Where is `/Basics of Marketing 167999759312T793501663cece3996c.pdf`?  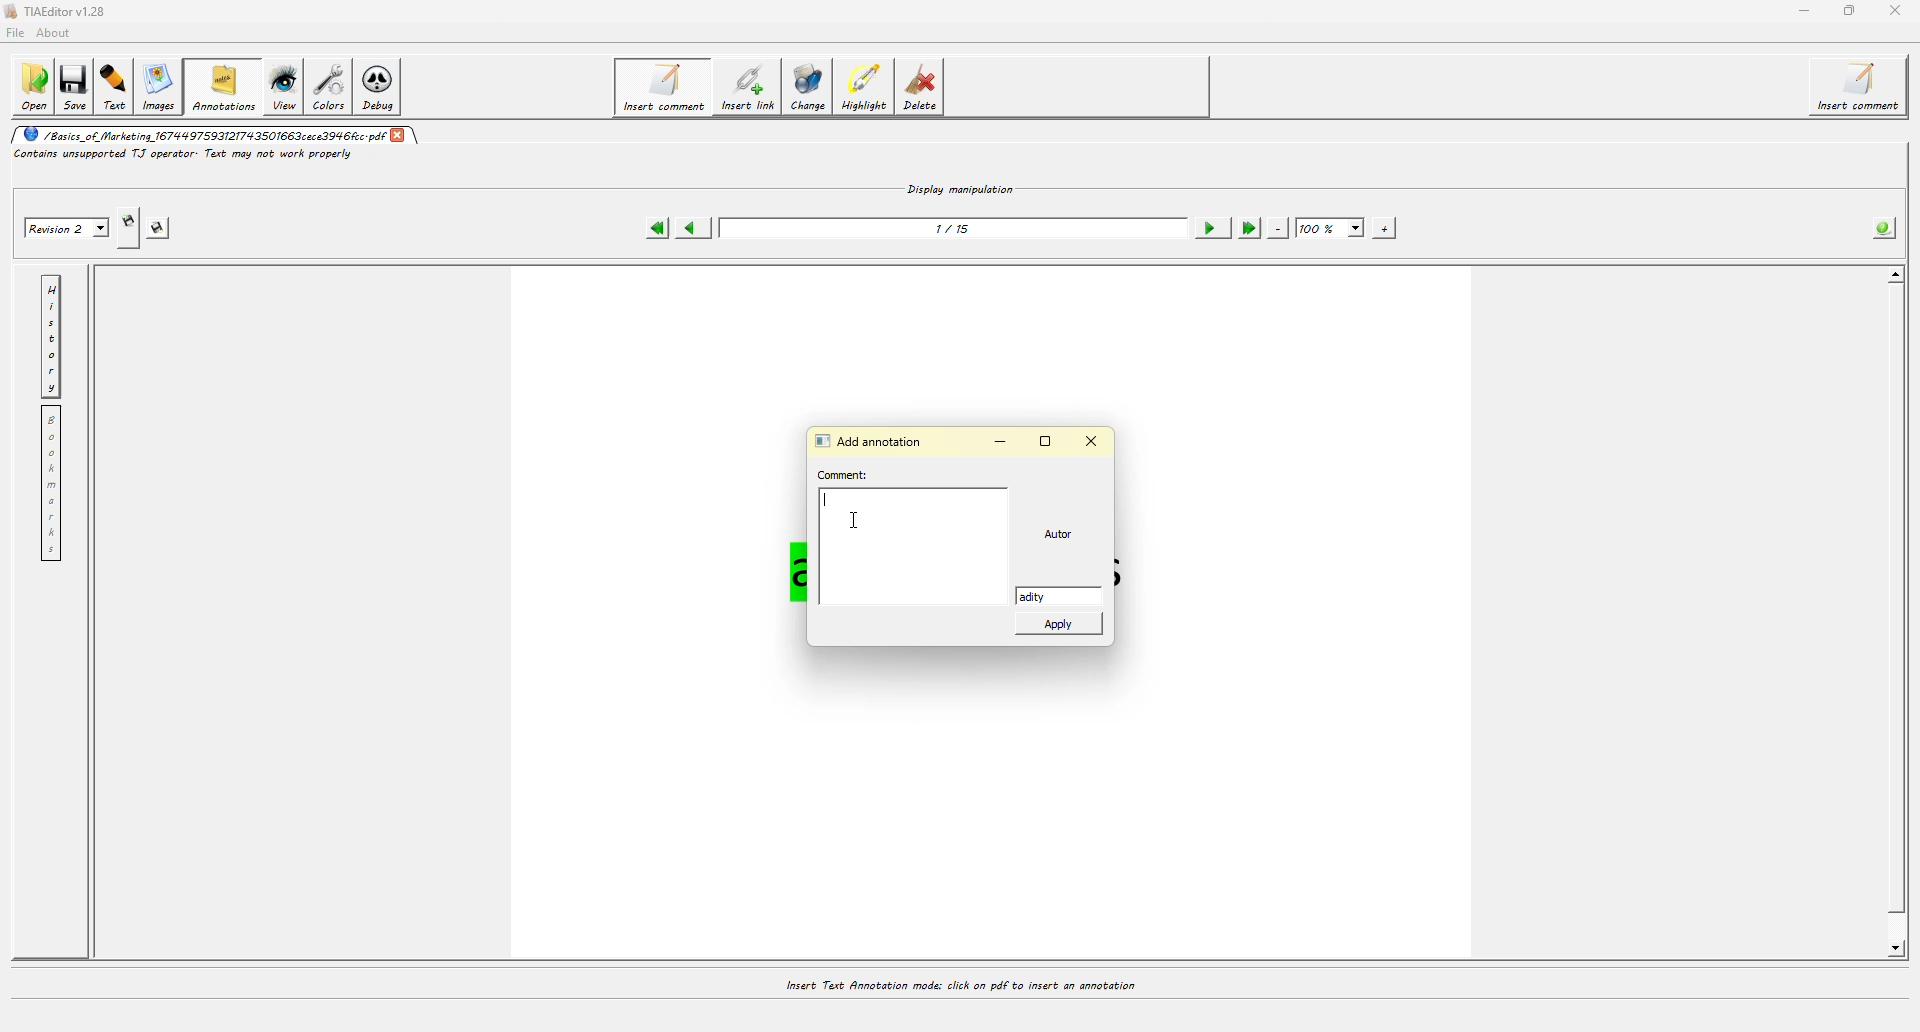
/Basics of Marketing 167999759312T793501663cece3996c.pdf is located at coordinates (201, 134).